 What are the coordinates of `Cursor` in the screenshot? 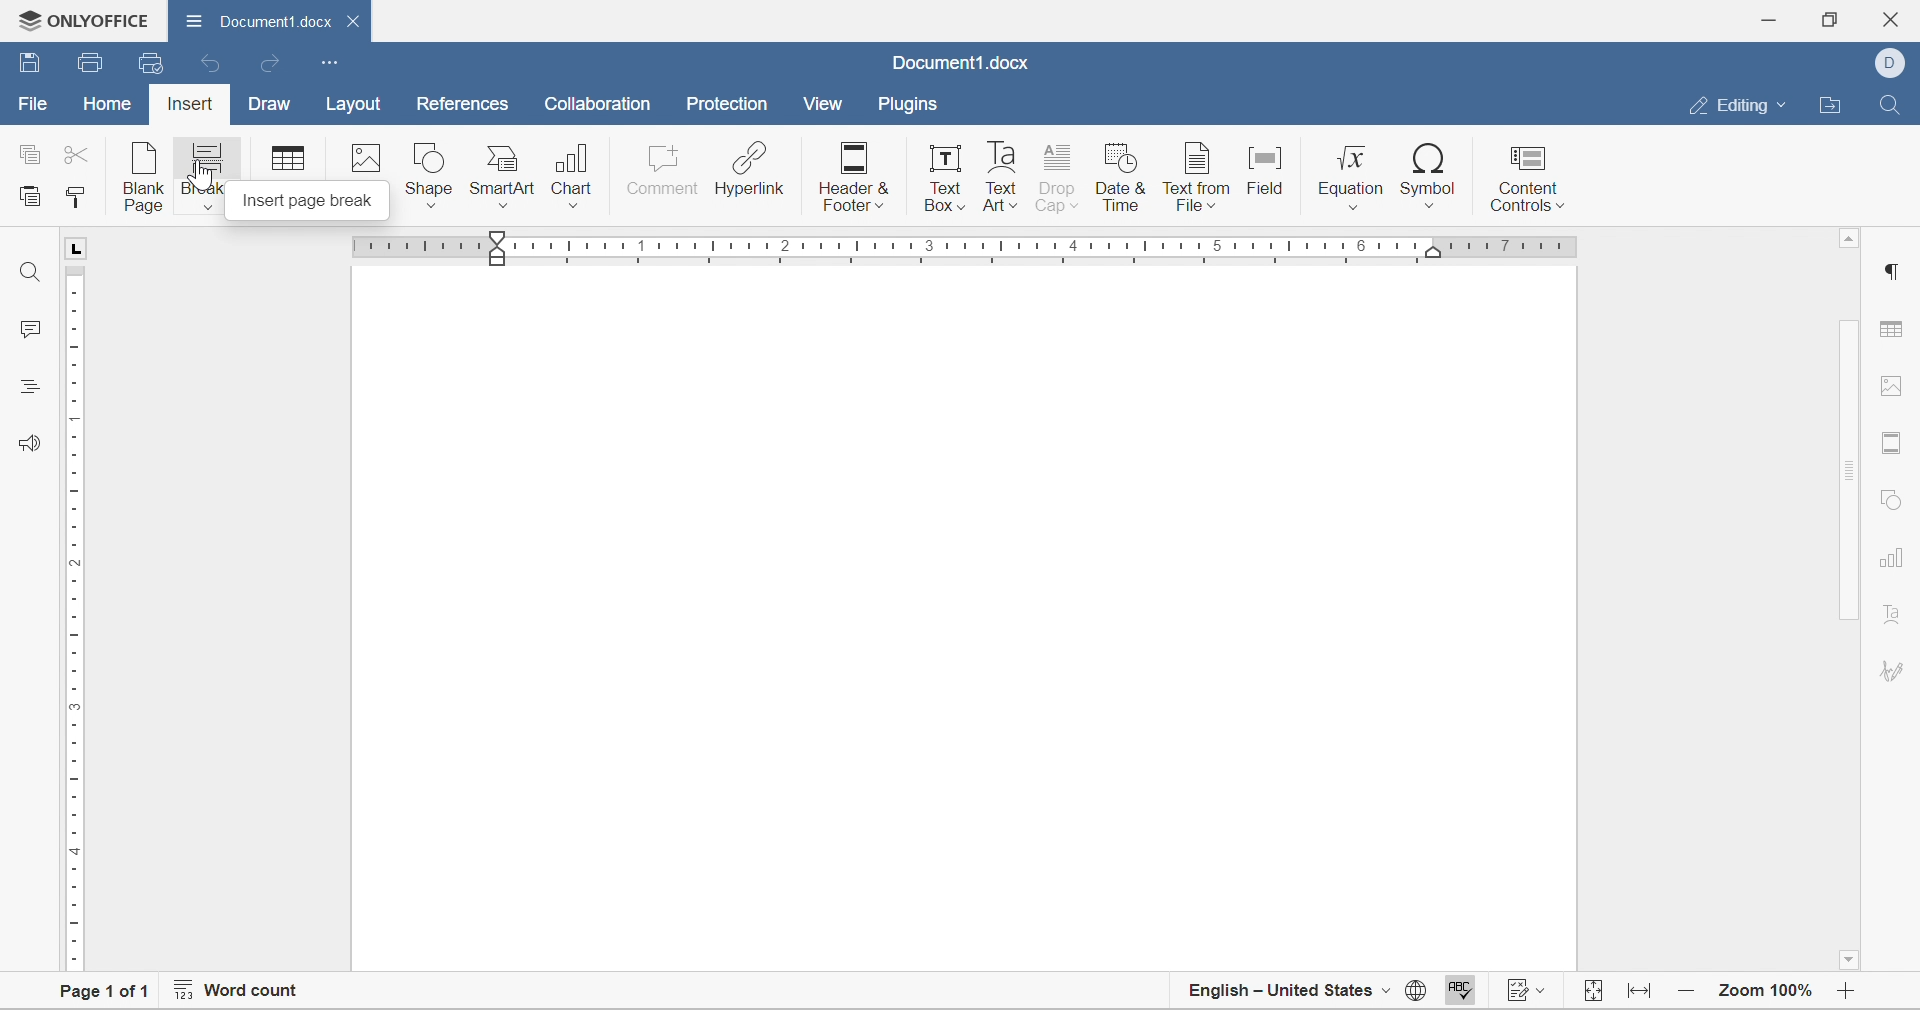 It's located at (204, 175).